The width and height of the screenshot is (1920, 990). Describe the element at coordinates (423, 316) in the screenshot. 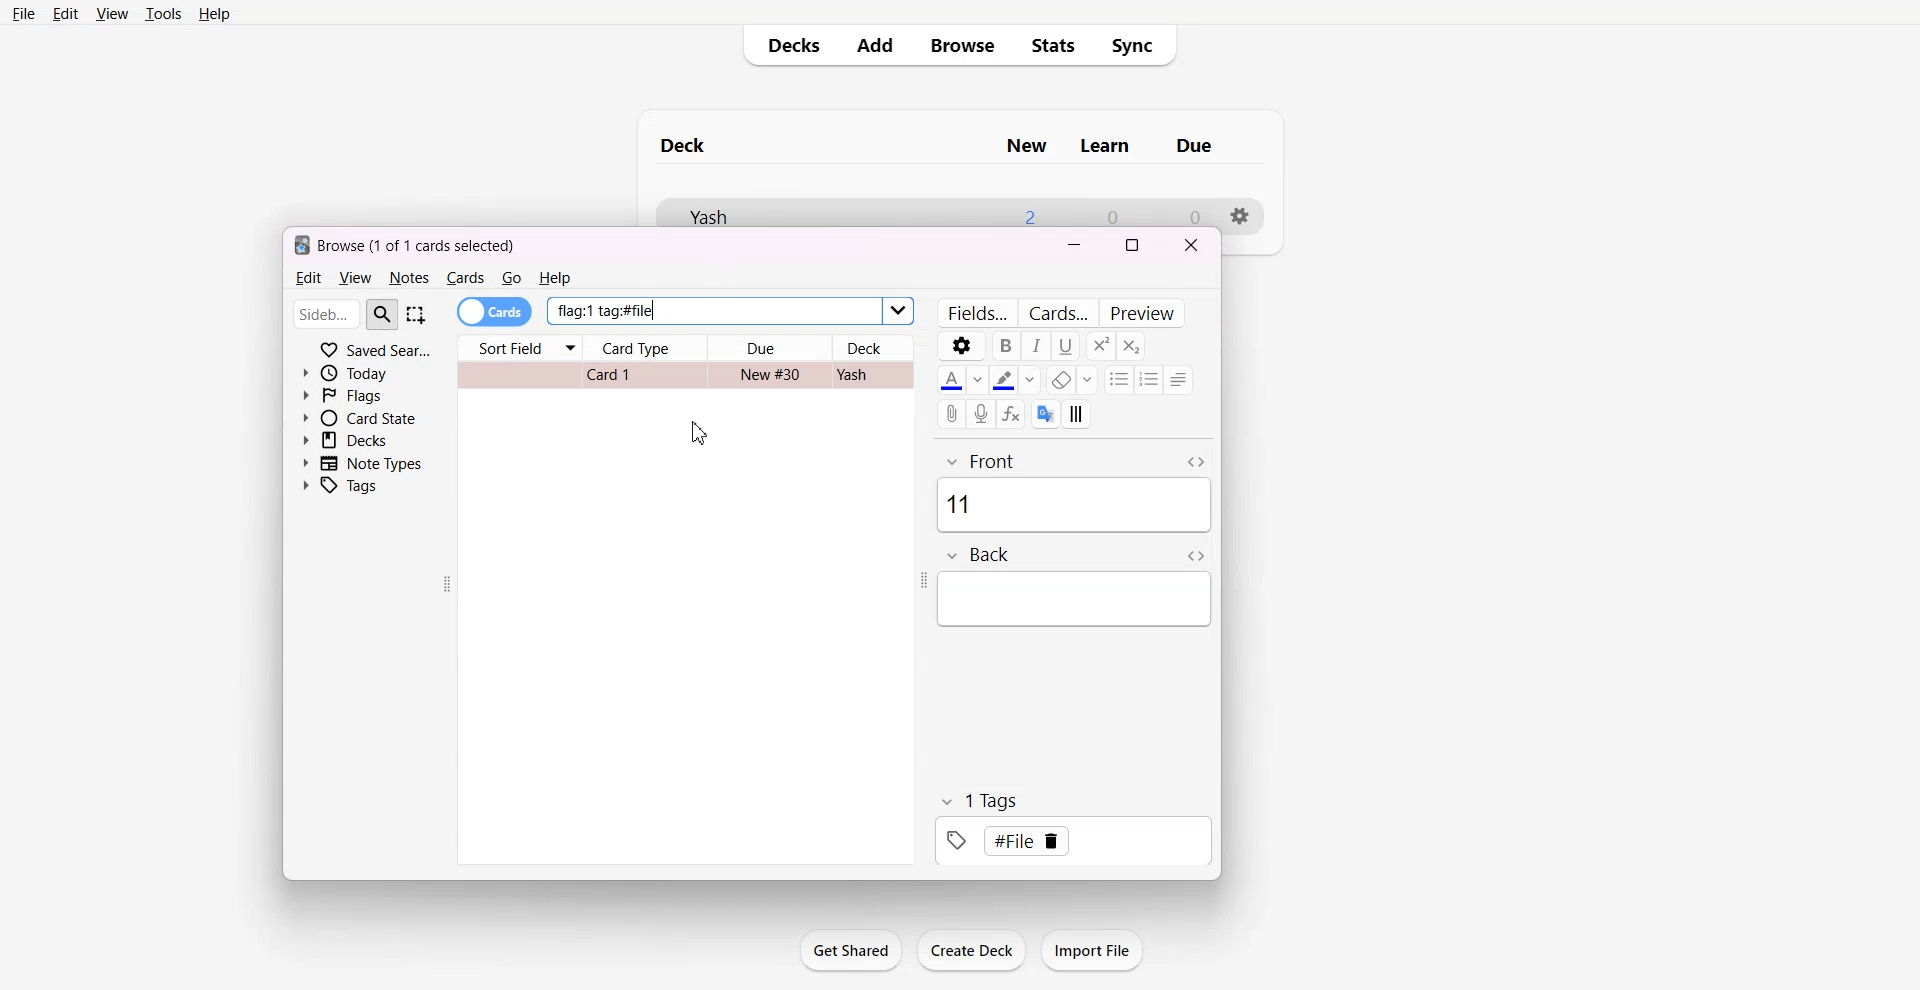

I see `Select` at that location.